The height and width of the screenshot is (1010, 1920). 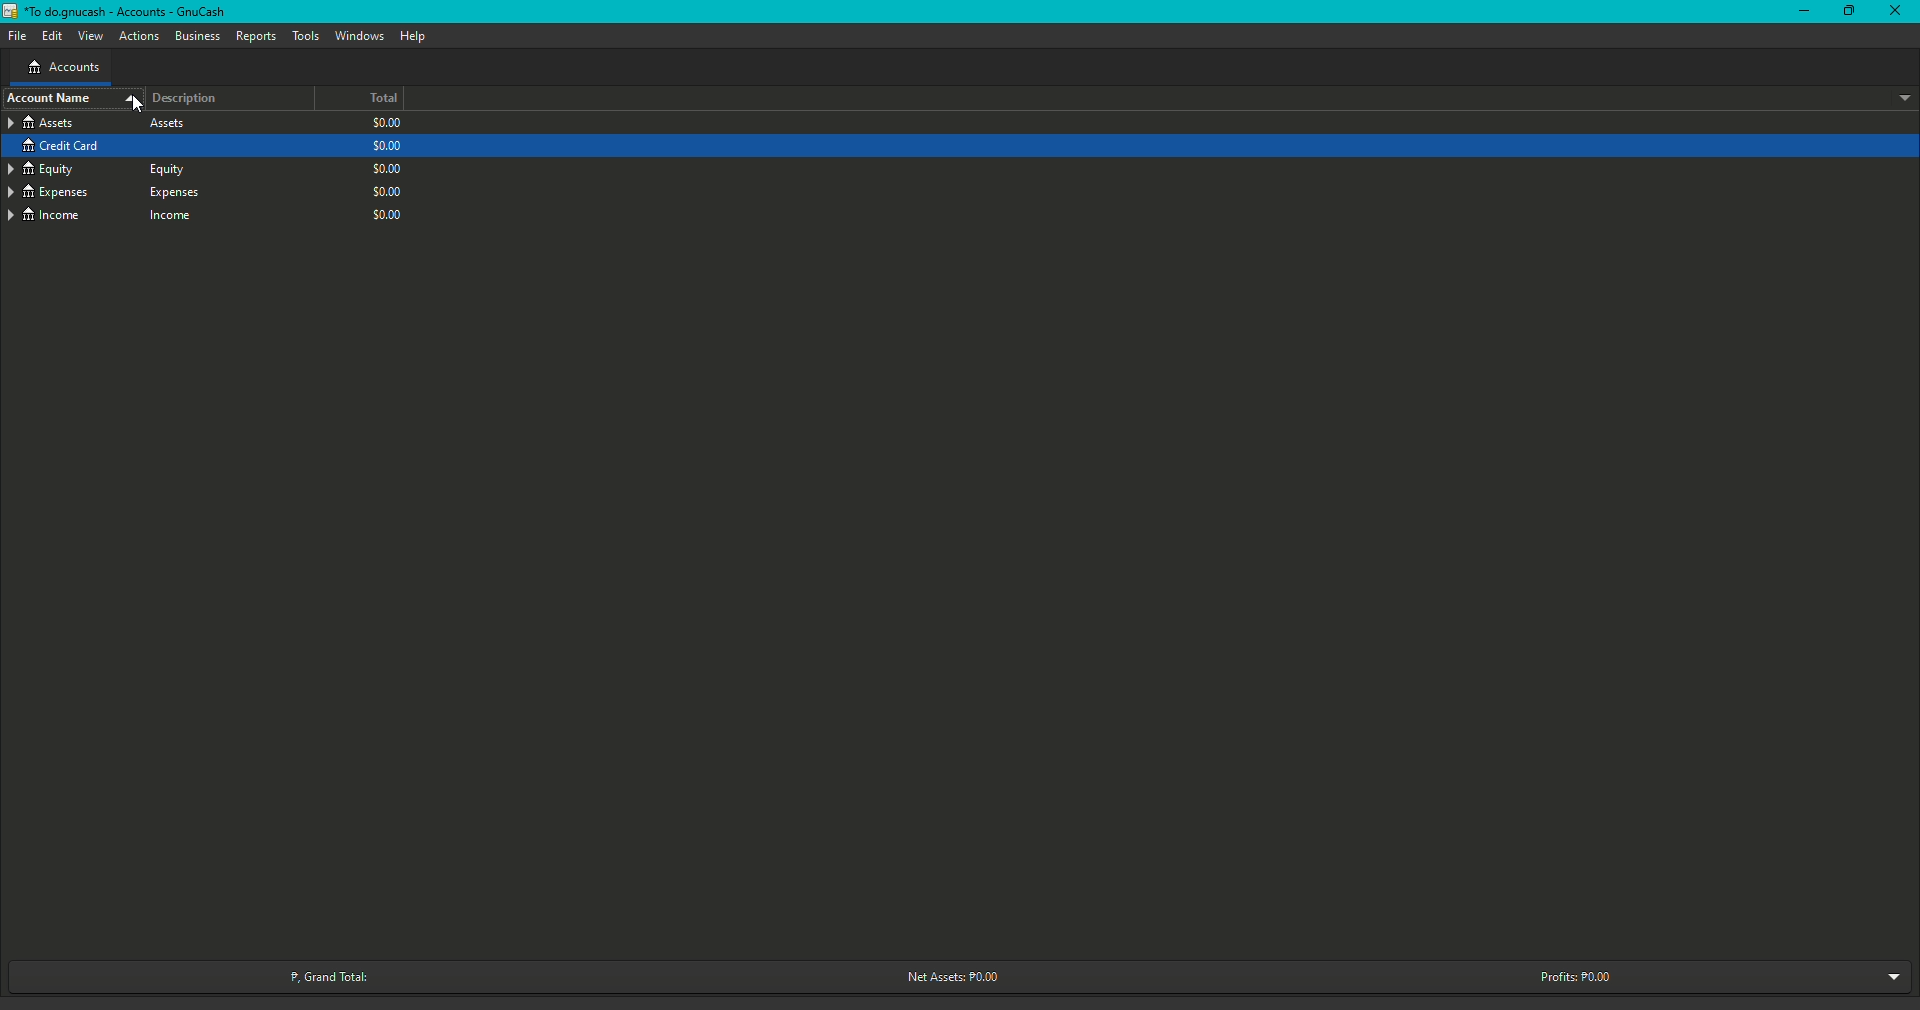 What do you see at coordinates (49, 36) in the screenshot?
I see `Edit` at bounding box center [49, 36].